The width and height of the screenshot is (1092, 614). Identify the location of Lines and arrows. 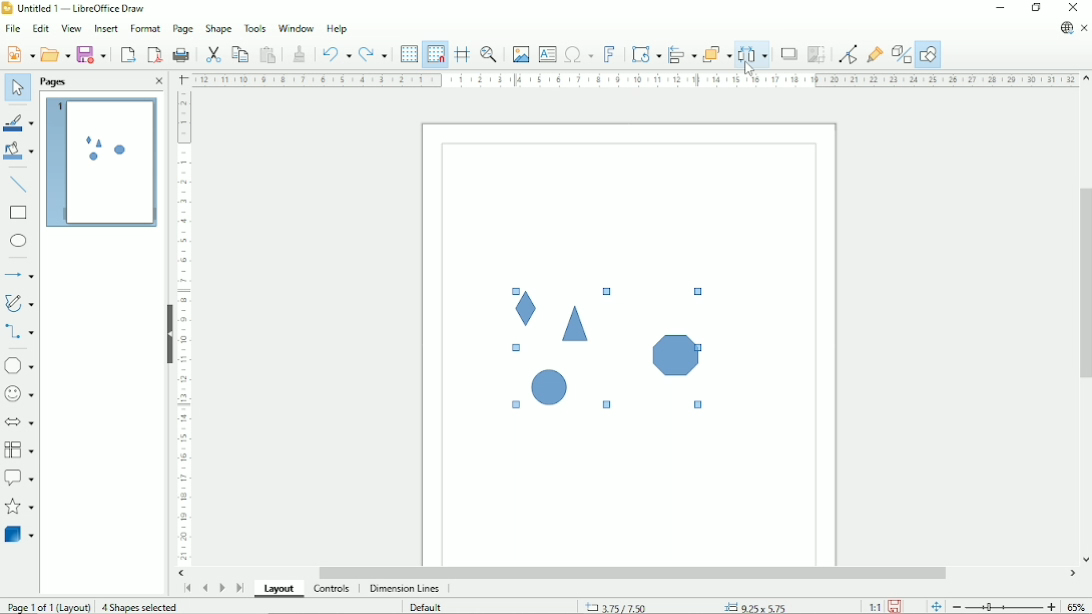
(21, 276).